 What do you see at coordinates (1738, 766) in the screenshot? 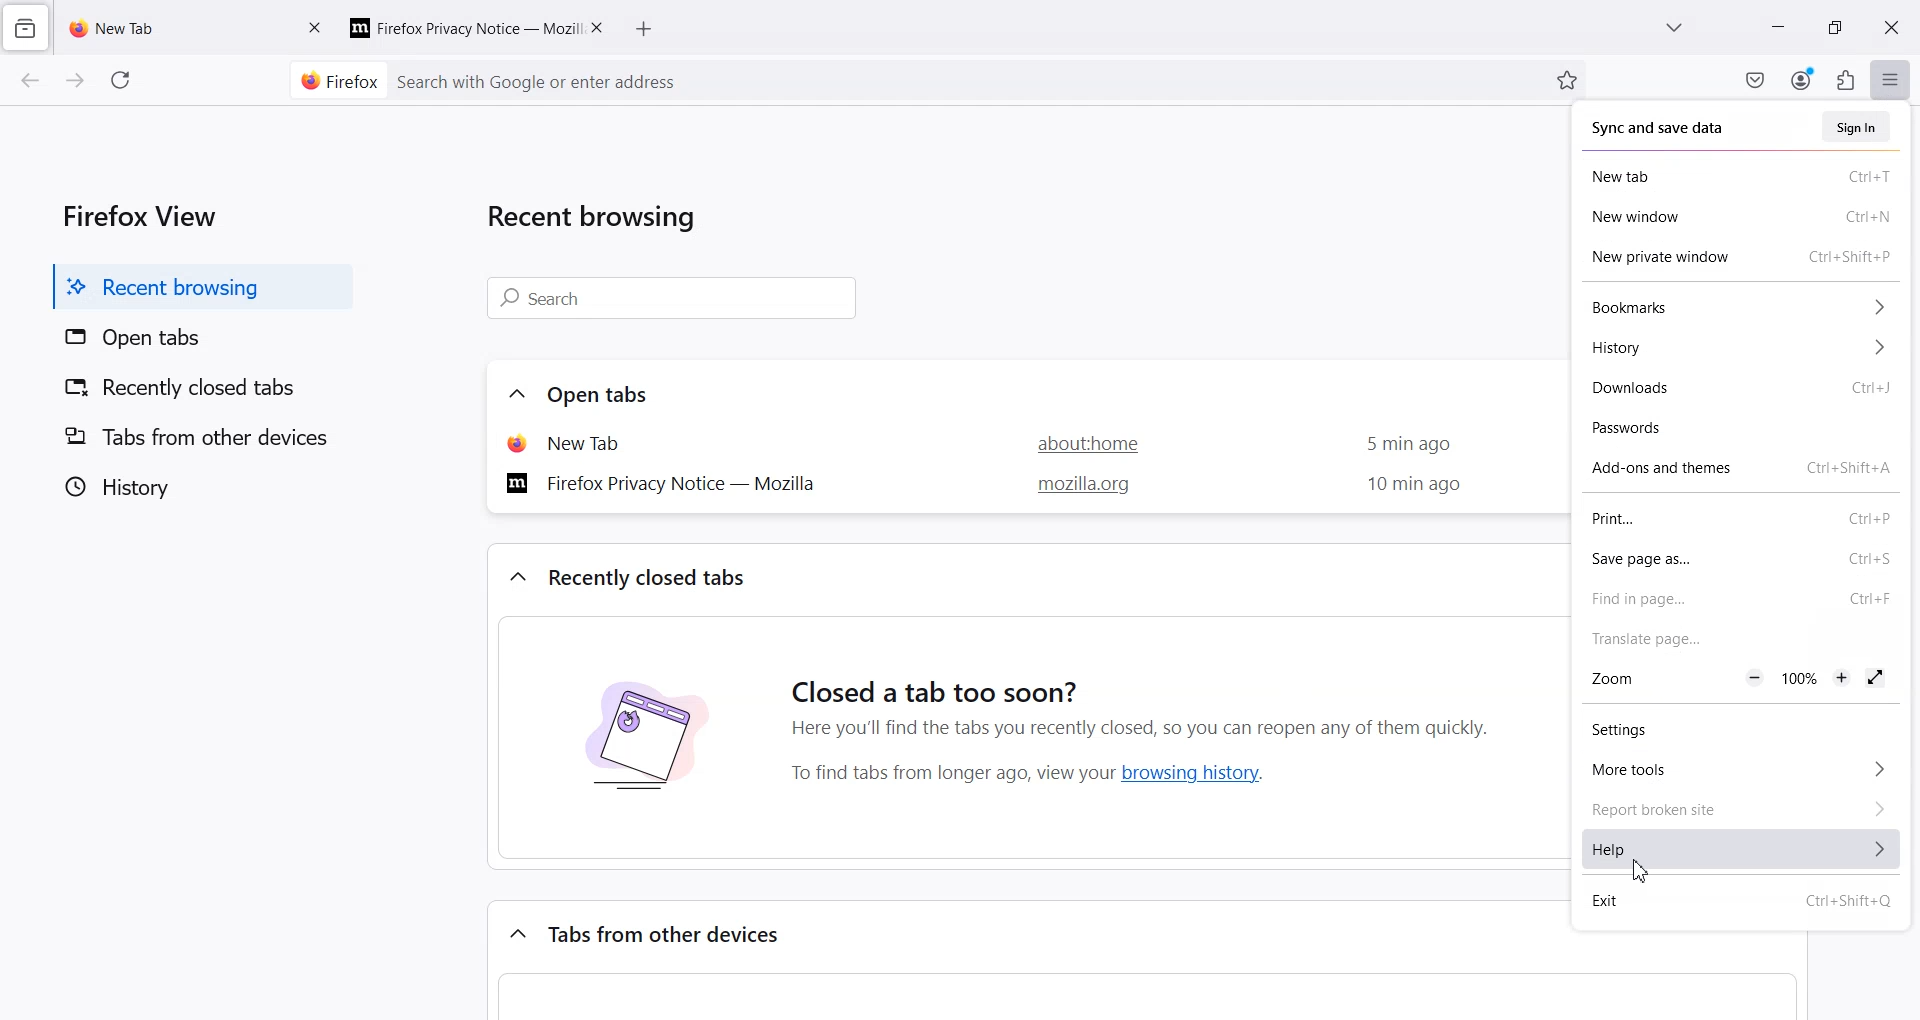
I see `More tool` at bounding box center [1738, 766].